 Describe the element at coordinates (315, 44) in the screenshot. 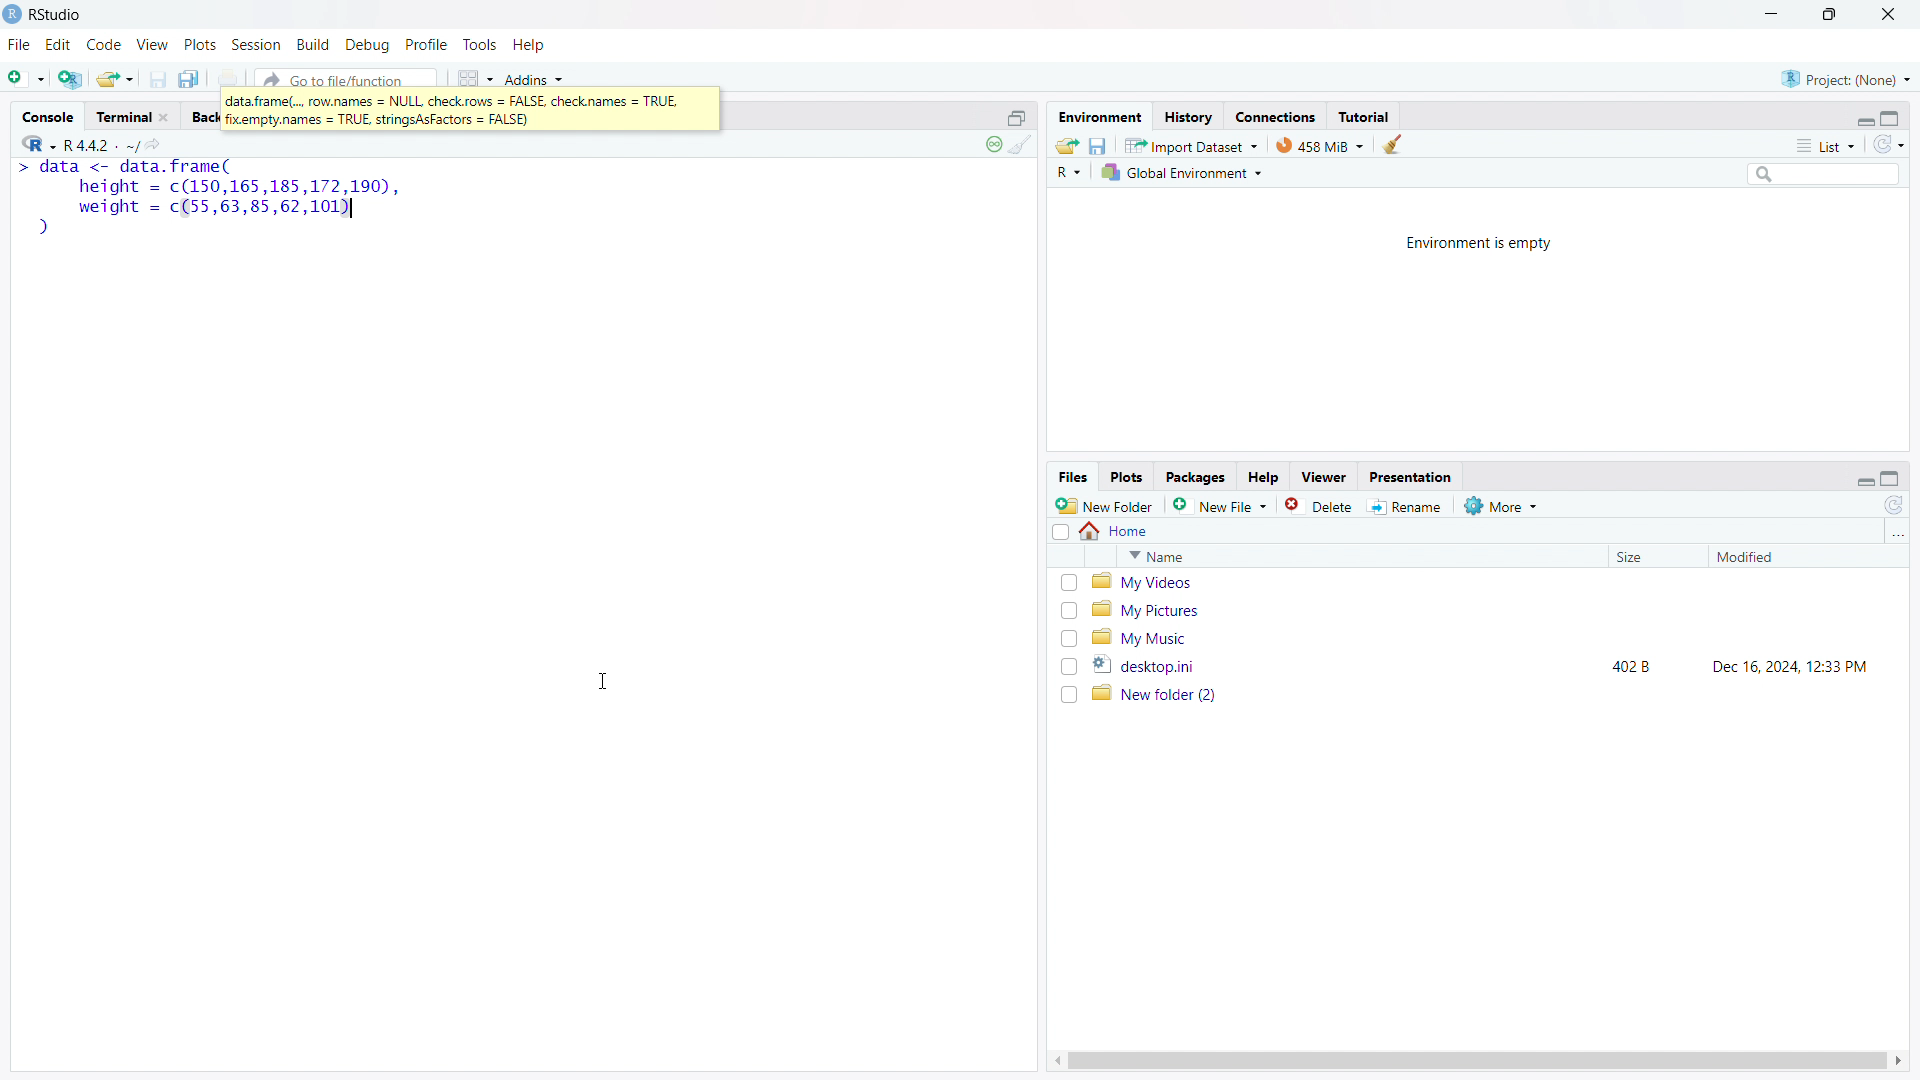

I see `build` at that location.